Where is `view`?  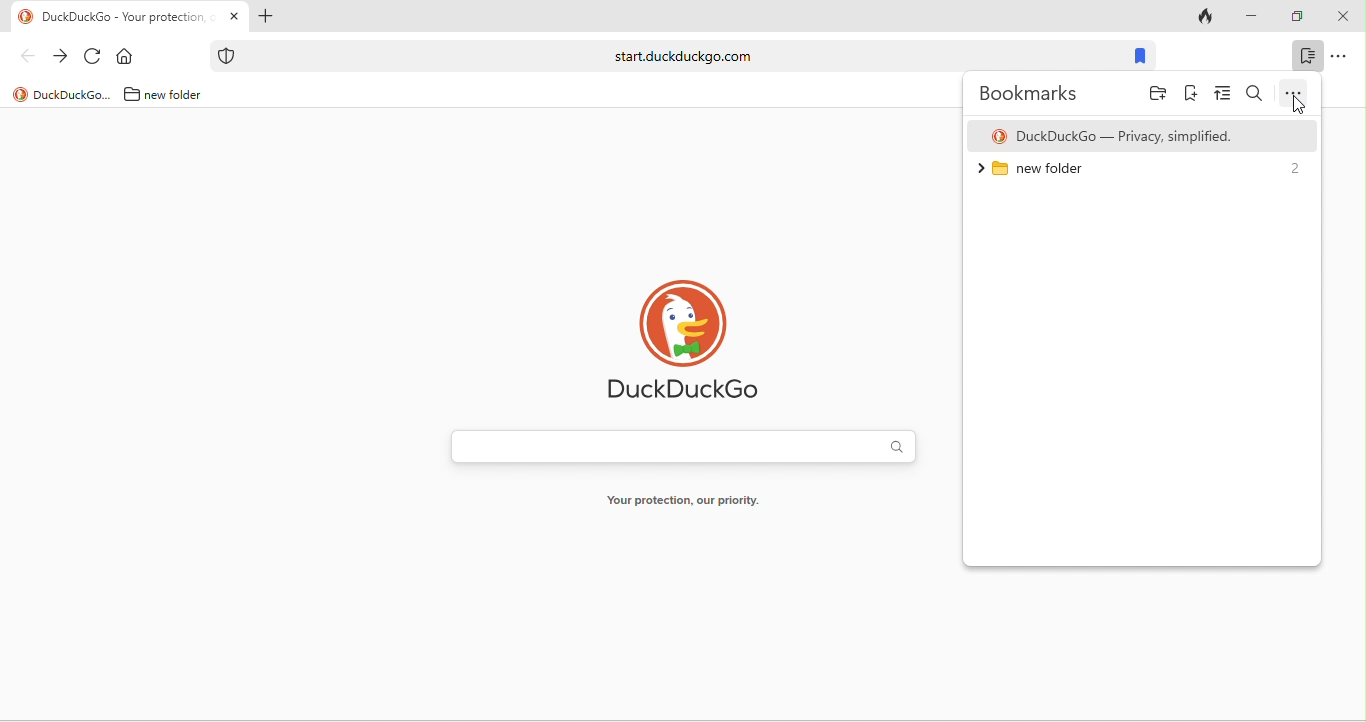
view is located at coordinates (1223, 95).